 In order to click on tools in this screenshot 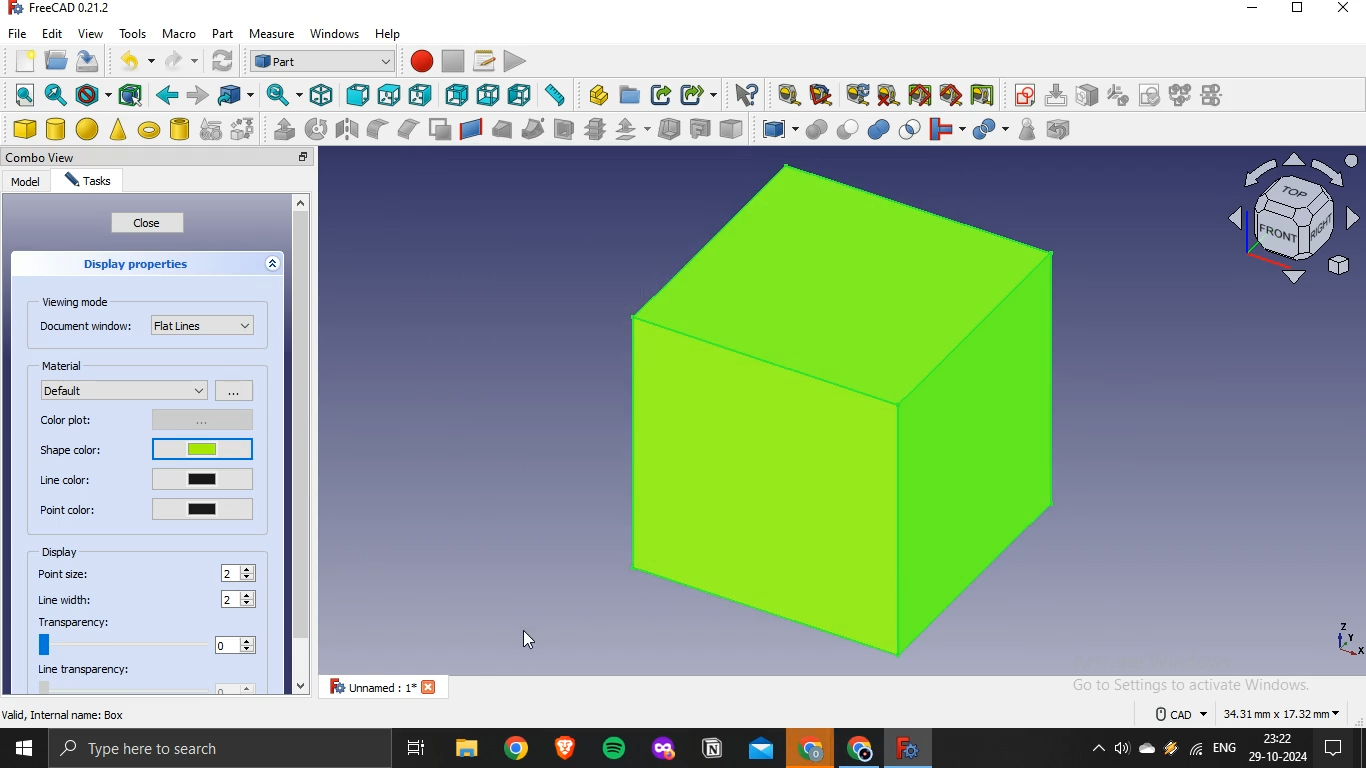, I will do `click(133, 32)`.